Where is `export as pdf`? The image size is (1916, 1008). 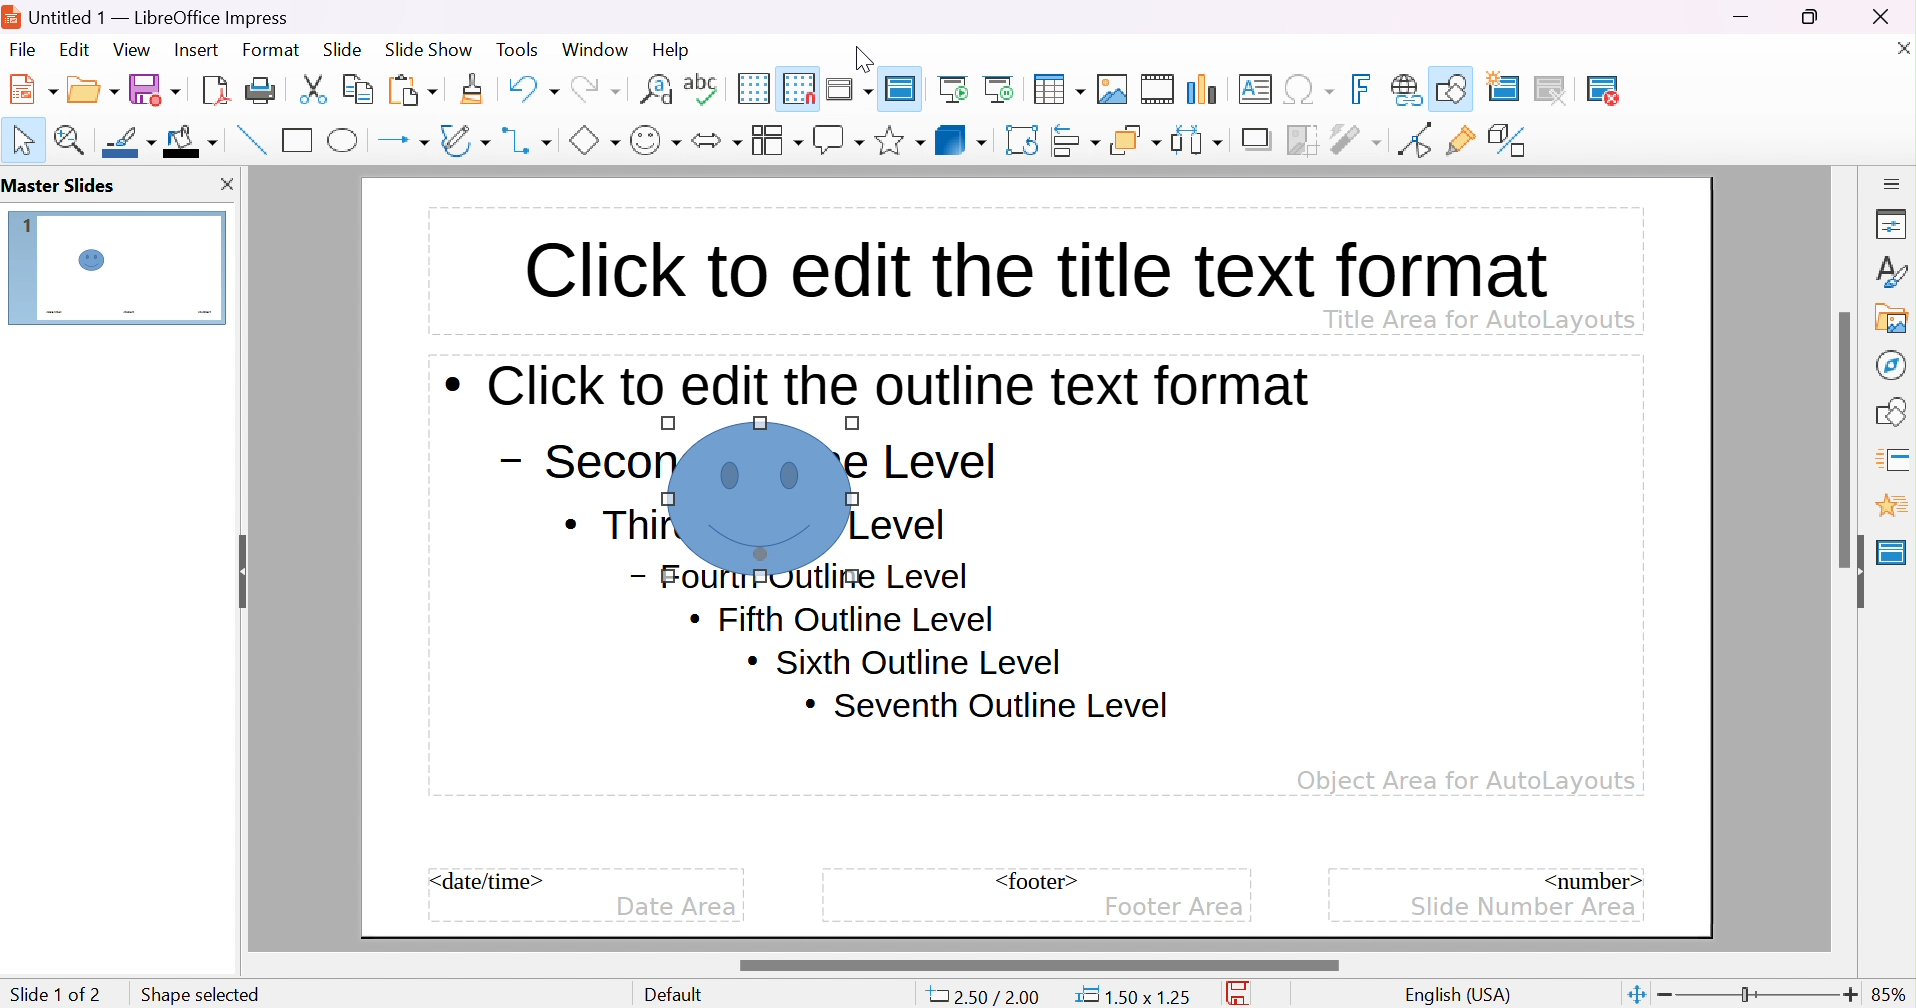 export as pdf is located at coordinates (213, 89).